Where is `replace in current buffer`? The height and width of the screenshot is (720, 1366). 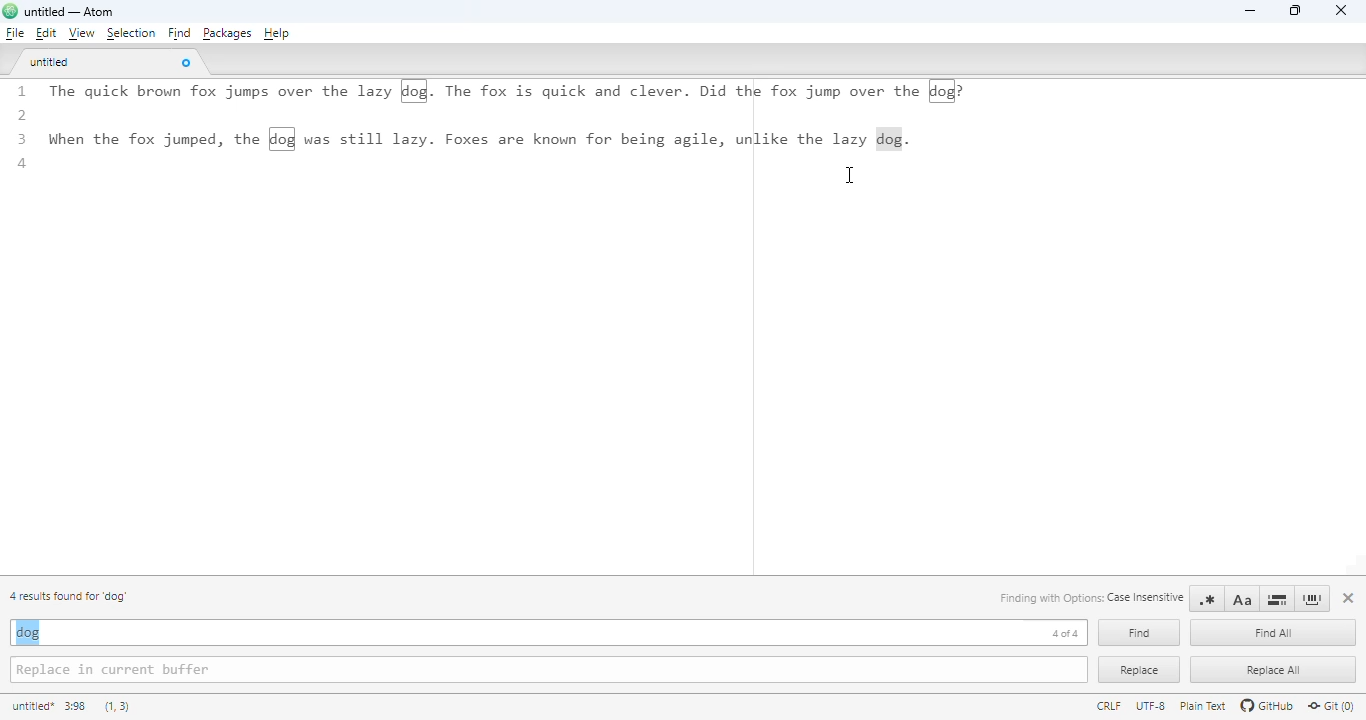 replace in current buffer is located at coordinates (549, 670).